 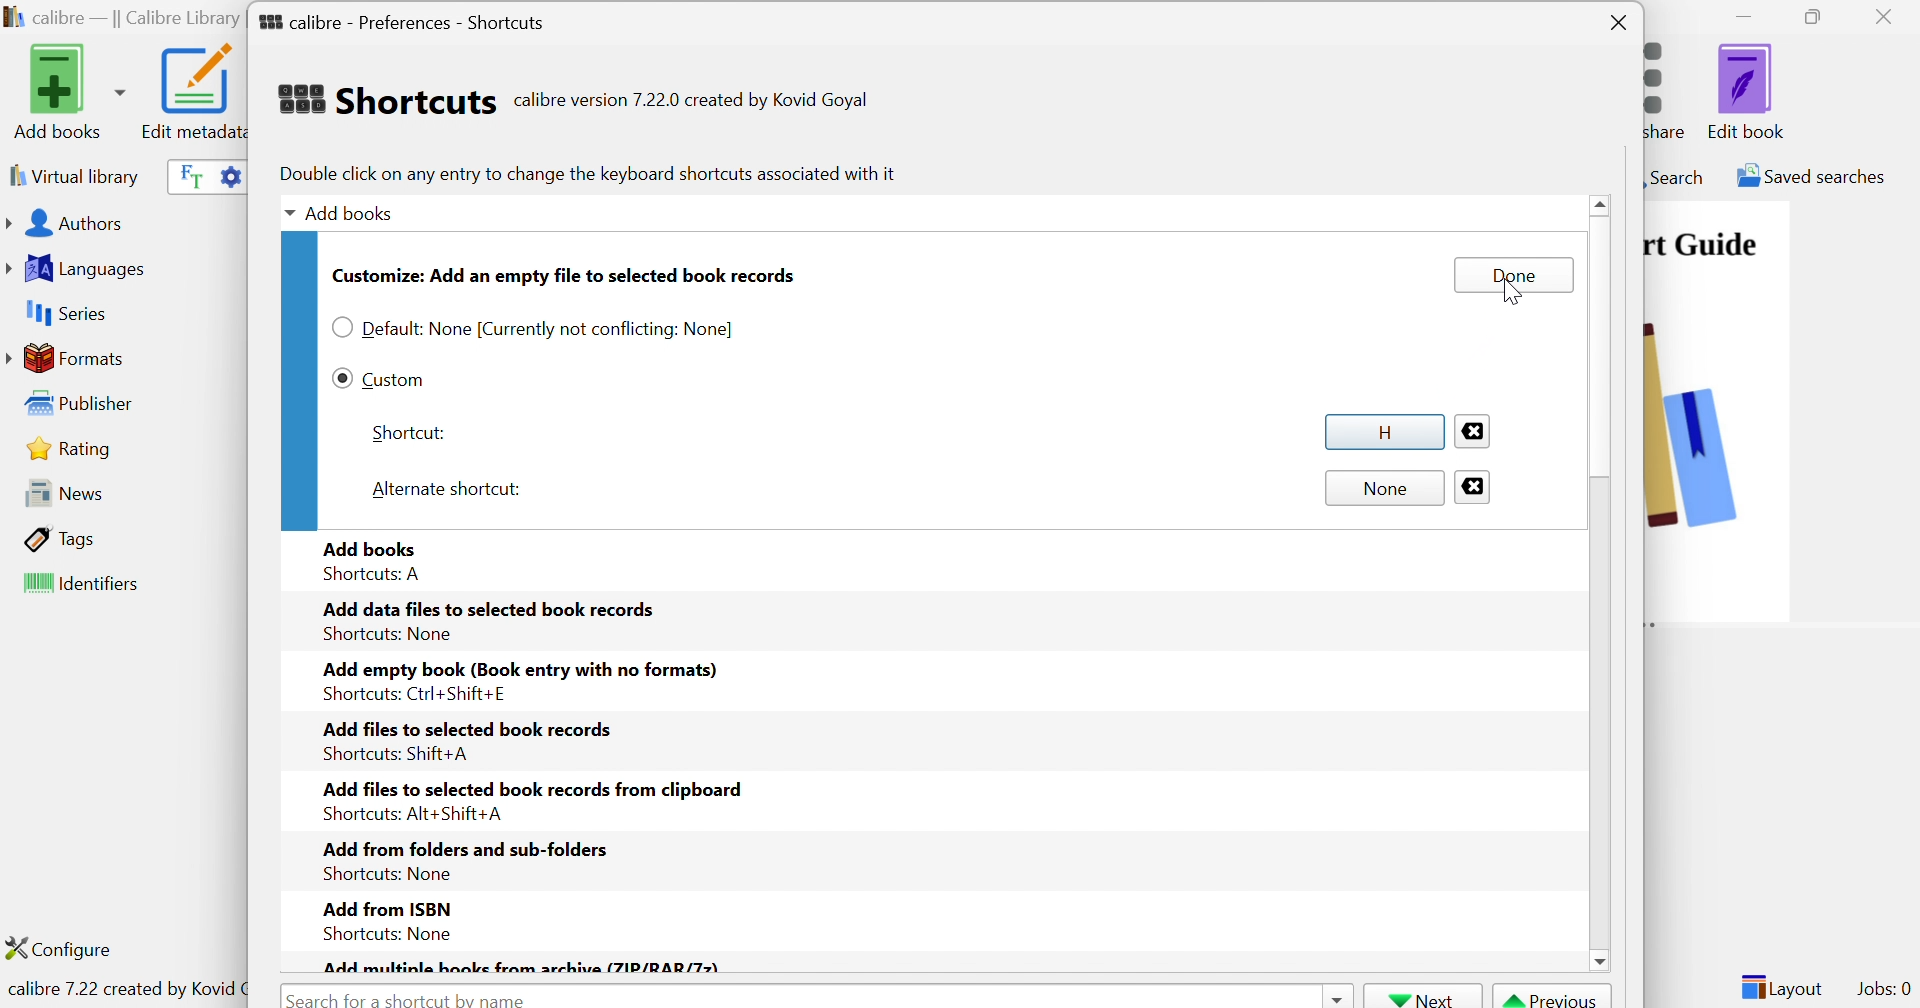 What do you see at coordinates (72, 175) in the screenshot?
I see `Virtual library` at bounding box center [72, 175].